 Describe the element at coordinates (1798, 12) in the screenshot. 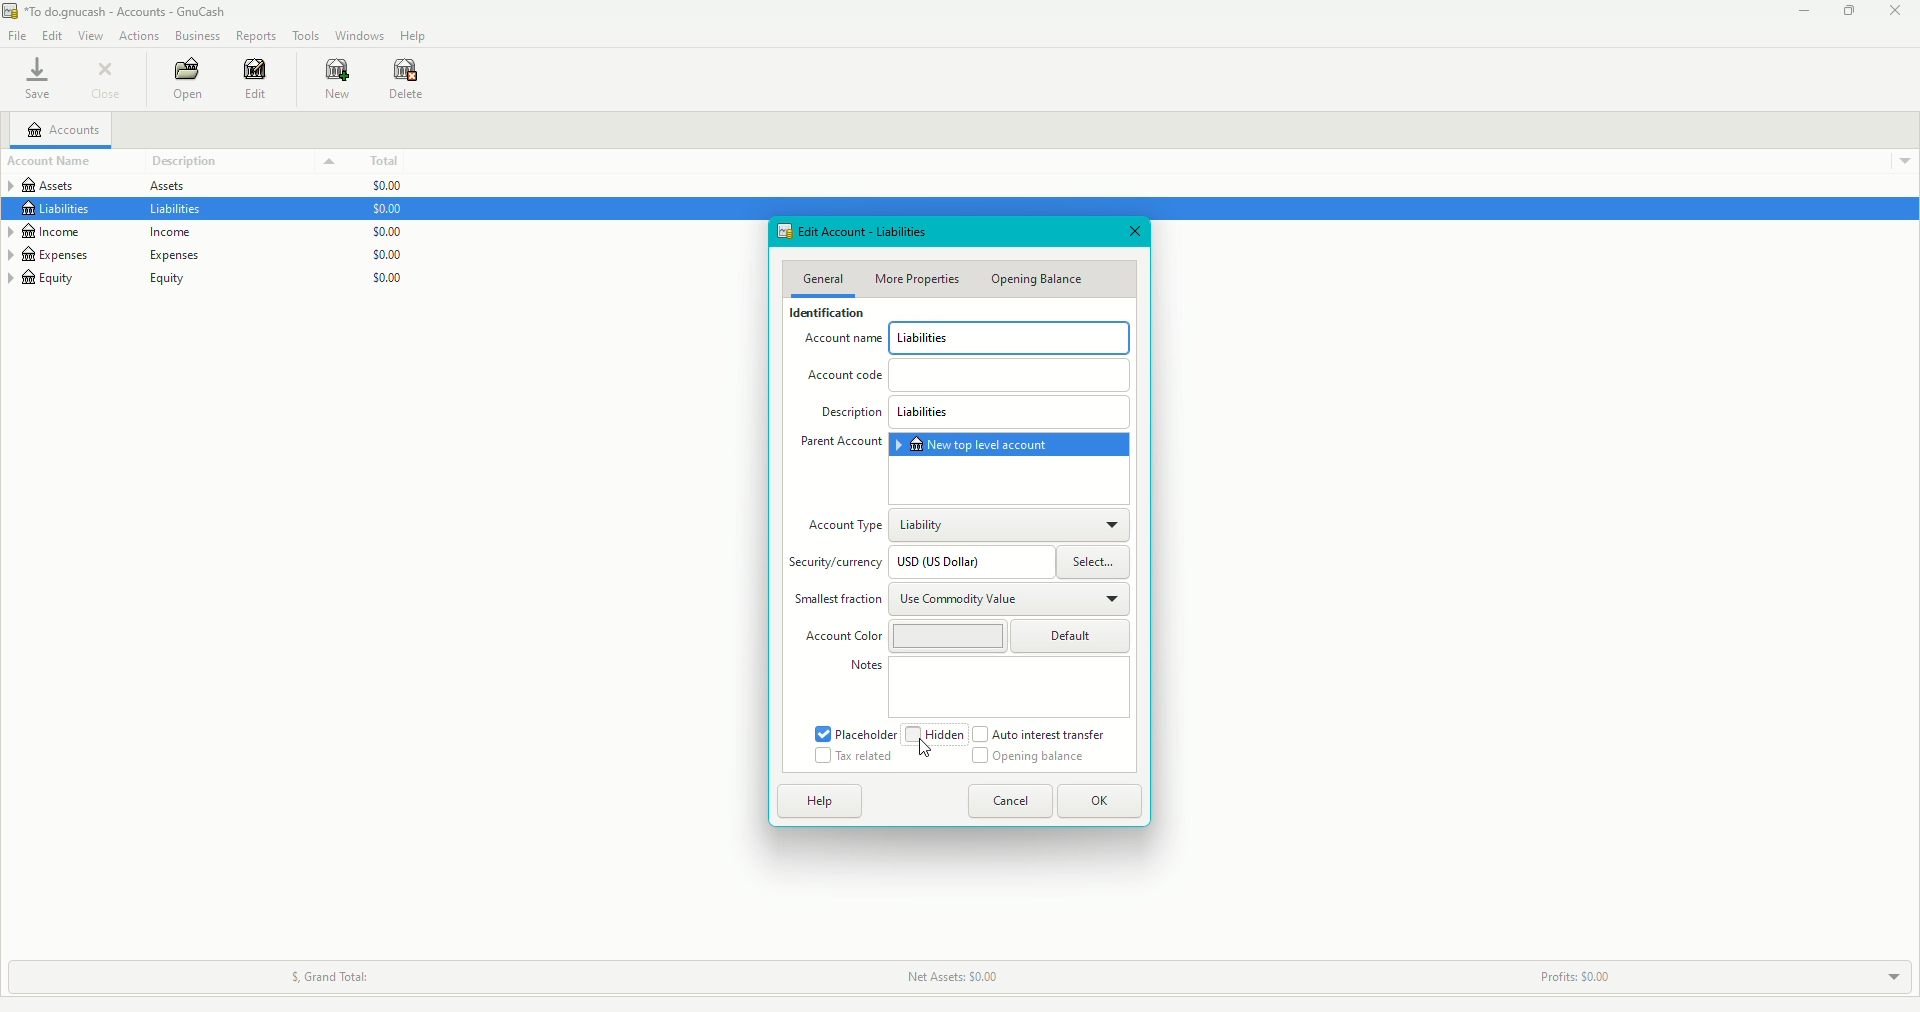

I see `Minimize` at that location.